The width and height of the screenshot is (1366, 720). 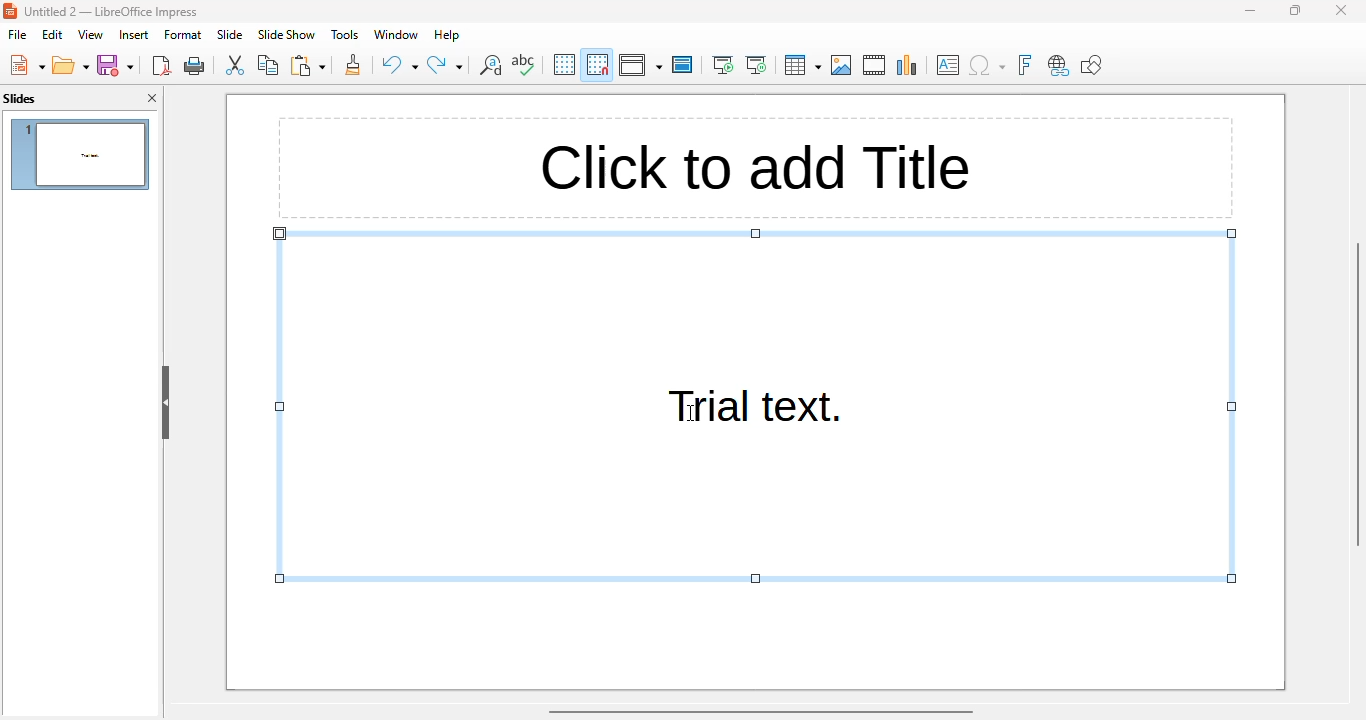 I want to click on help, so click(x=447, y=35).